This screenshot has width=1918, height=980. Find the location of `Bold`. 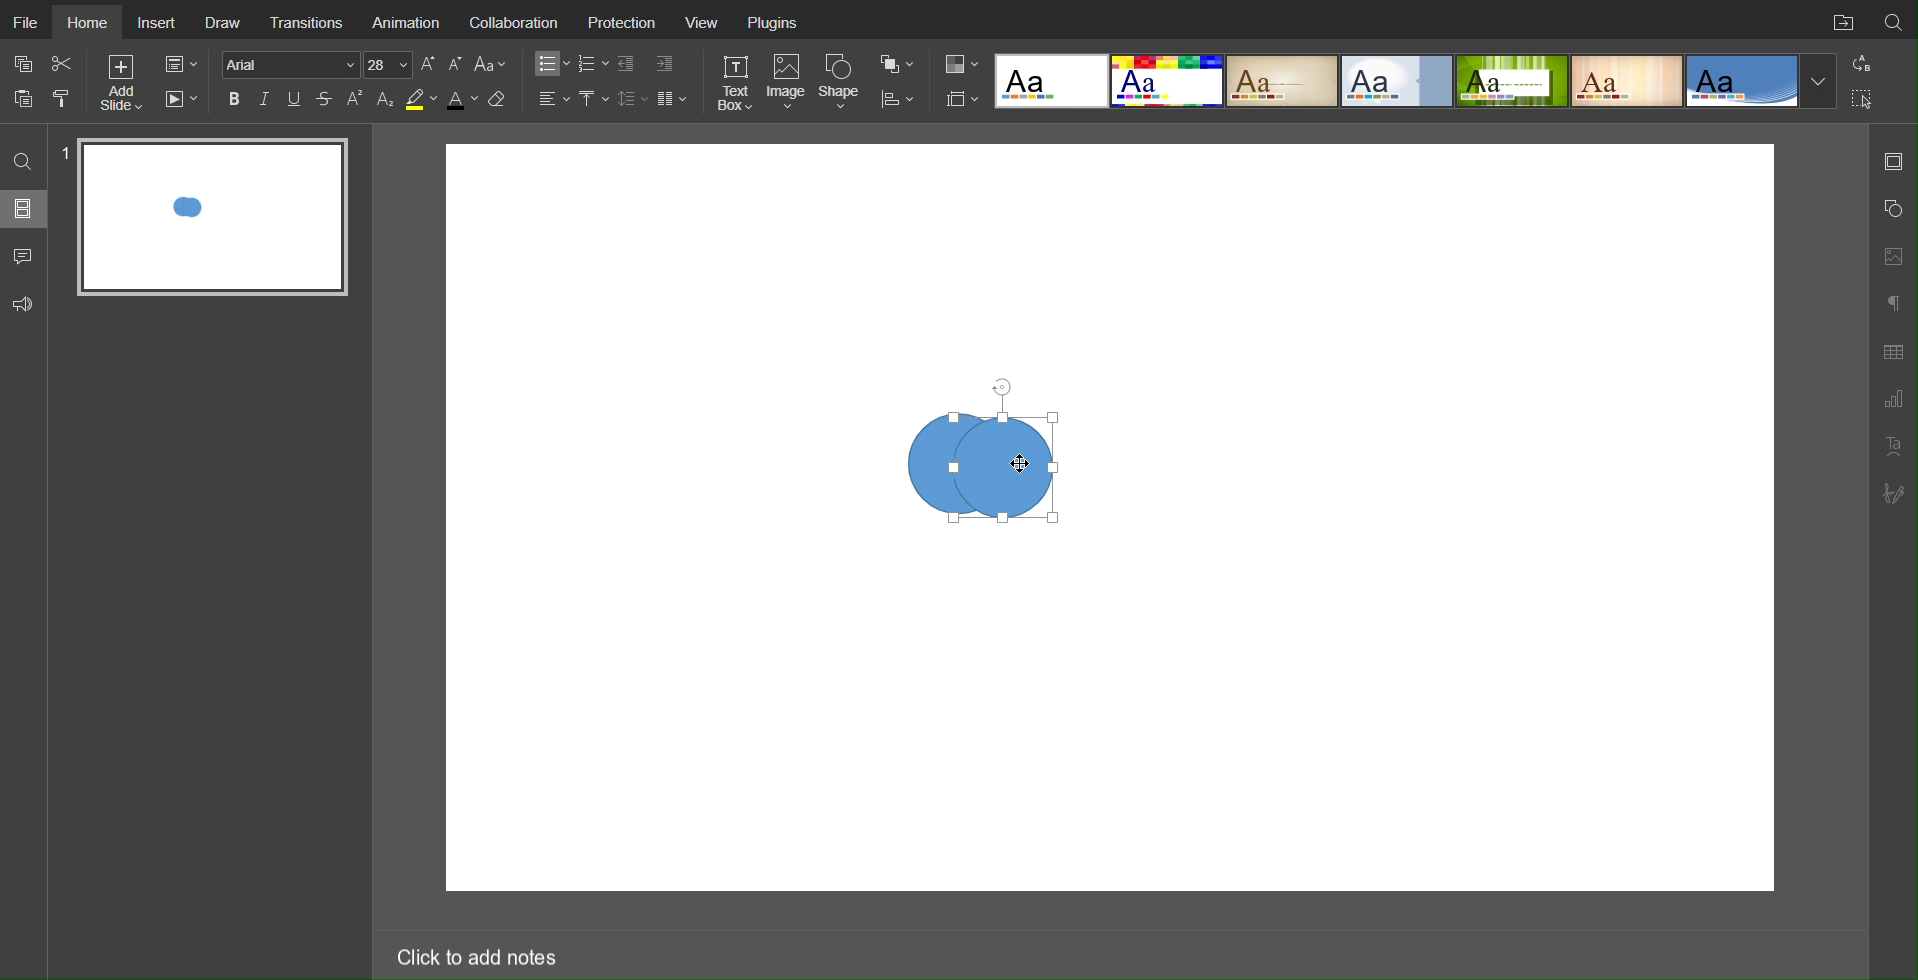

Bold is located at coordinates (234, 98).